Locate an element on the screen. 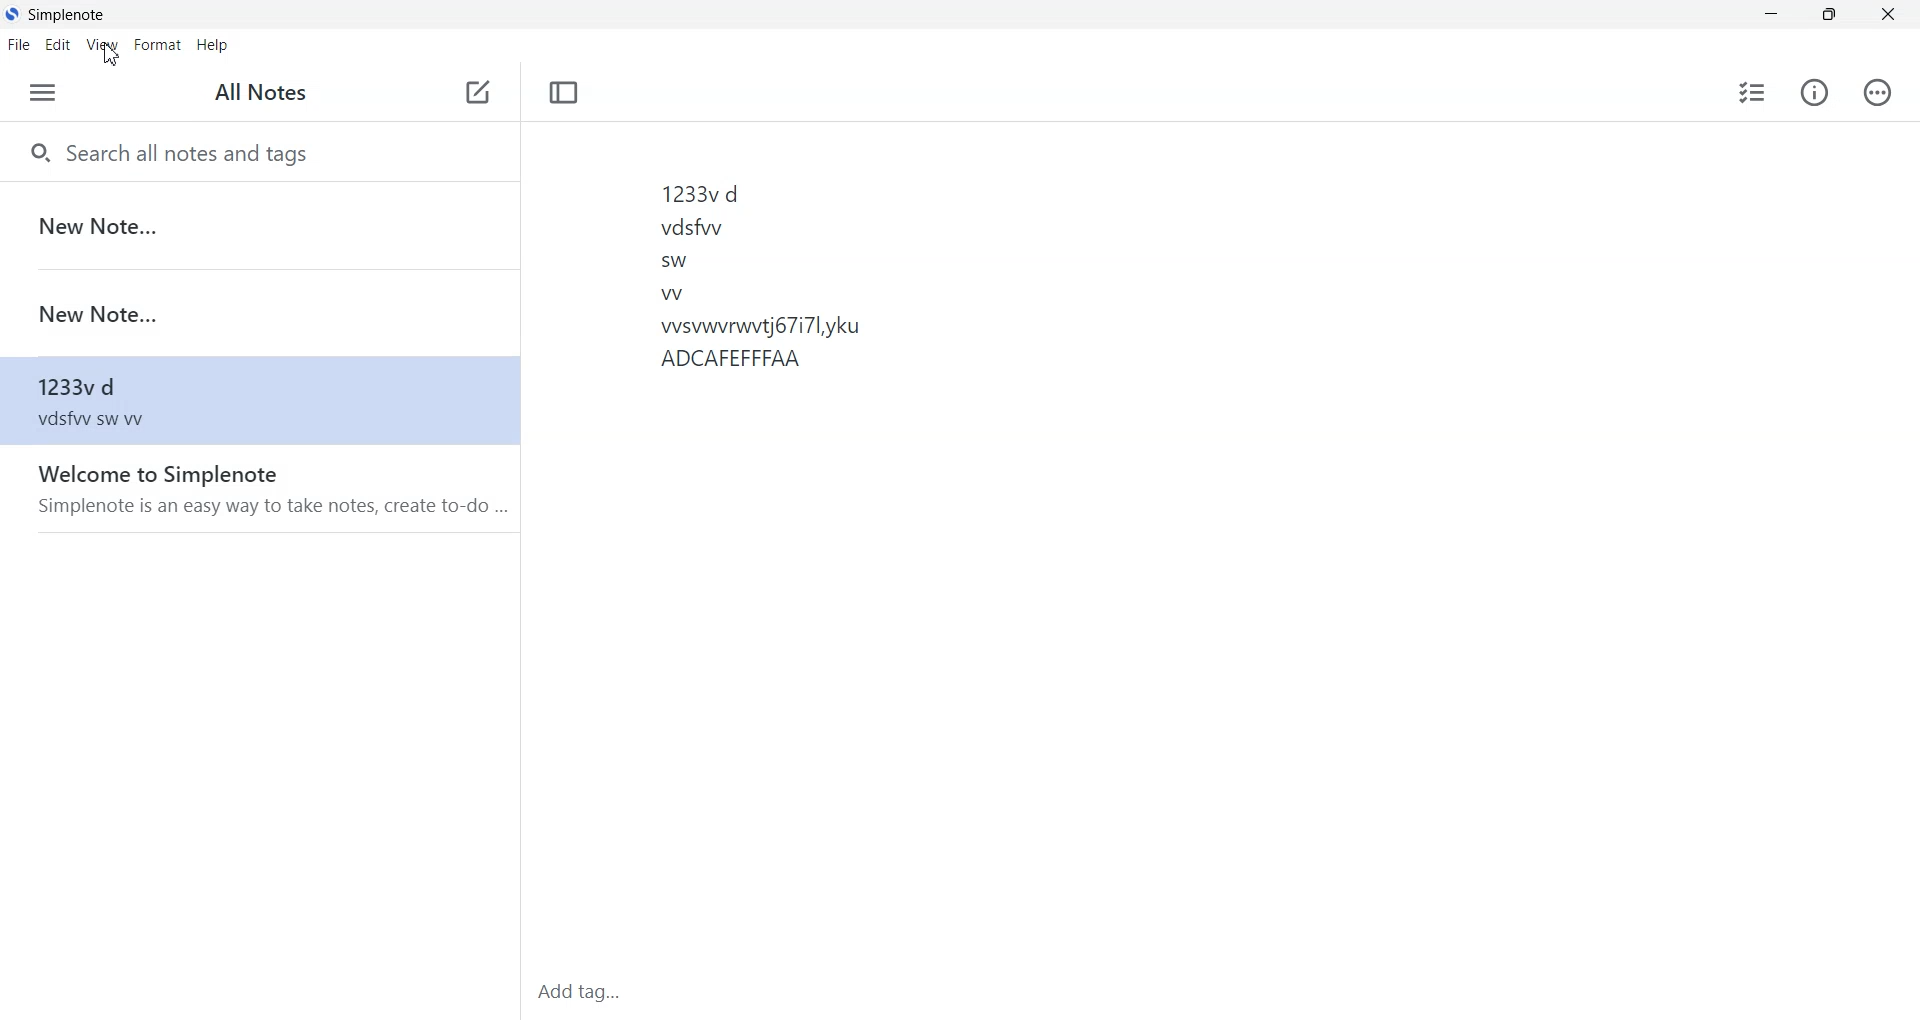 This screenshot has width=1920, height=1020. Toggle focus mode is located at coordinates (563, 92).